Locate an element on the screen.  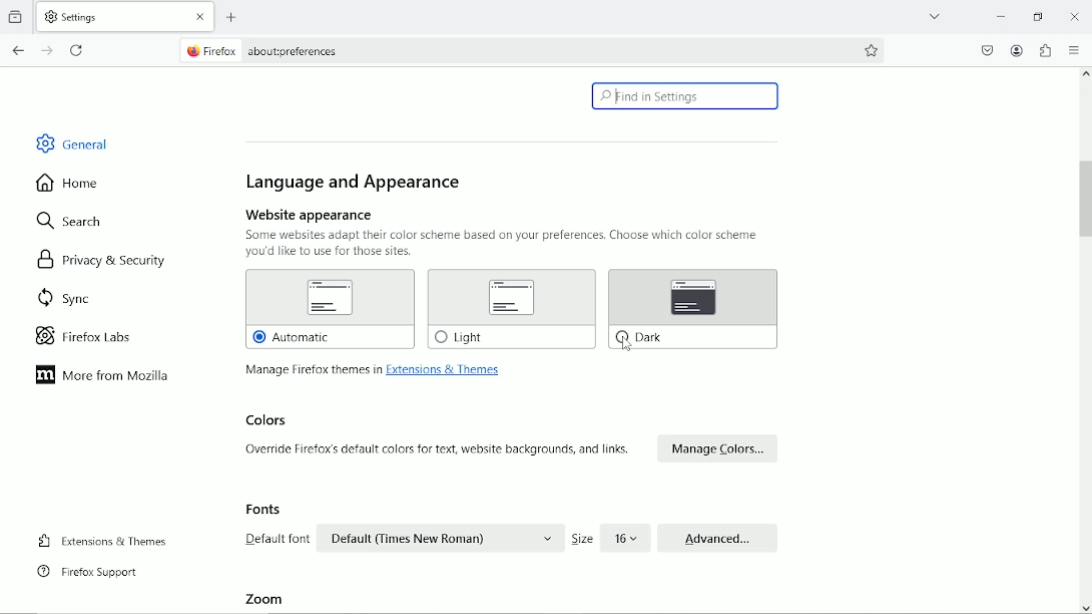
Automatic is located at coordinates (331, 310).